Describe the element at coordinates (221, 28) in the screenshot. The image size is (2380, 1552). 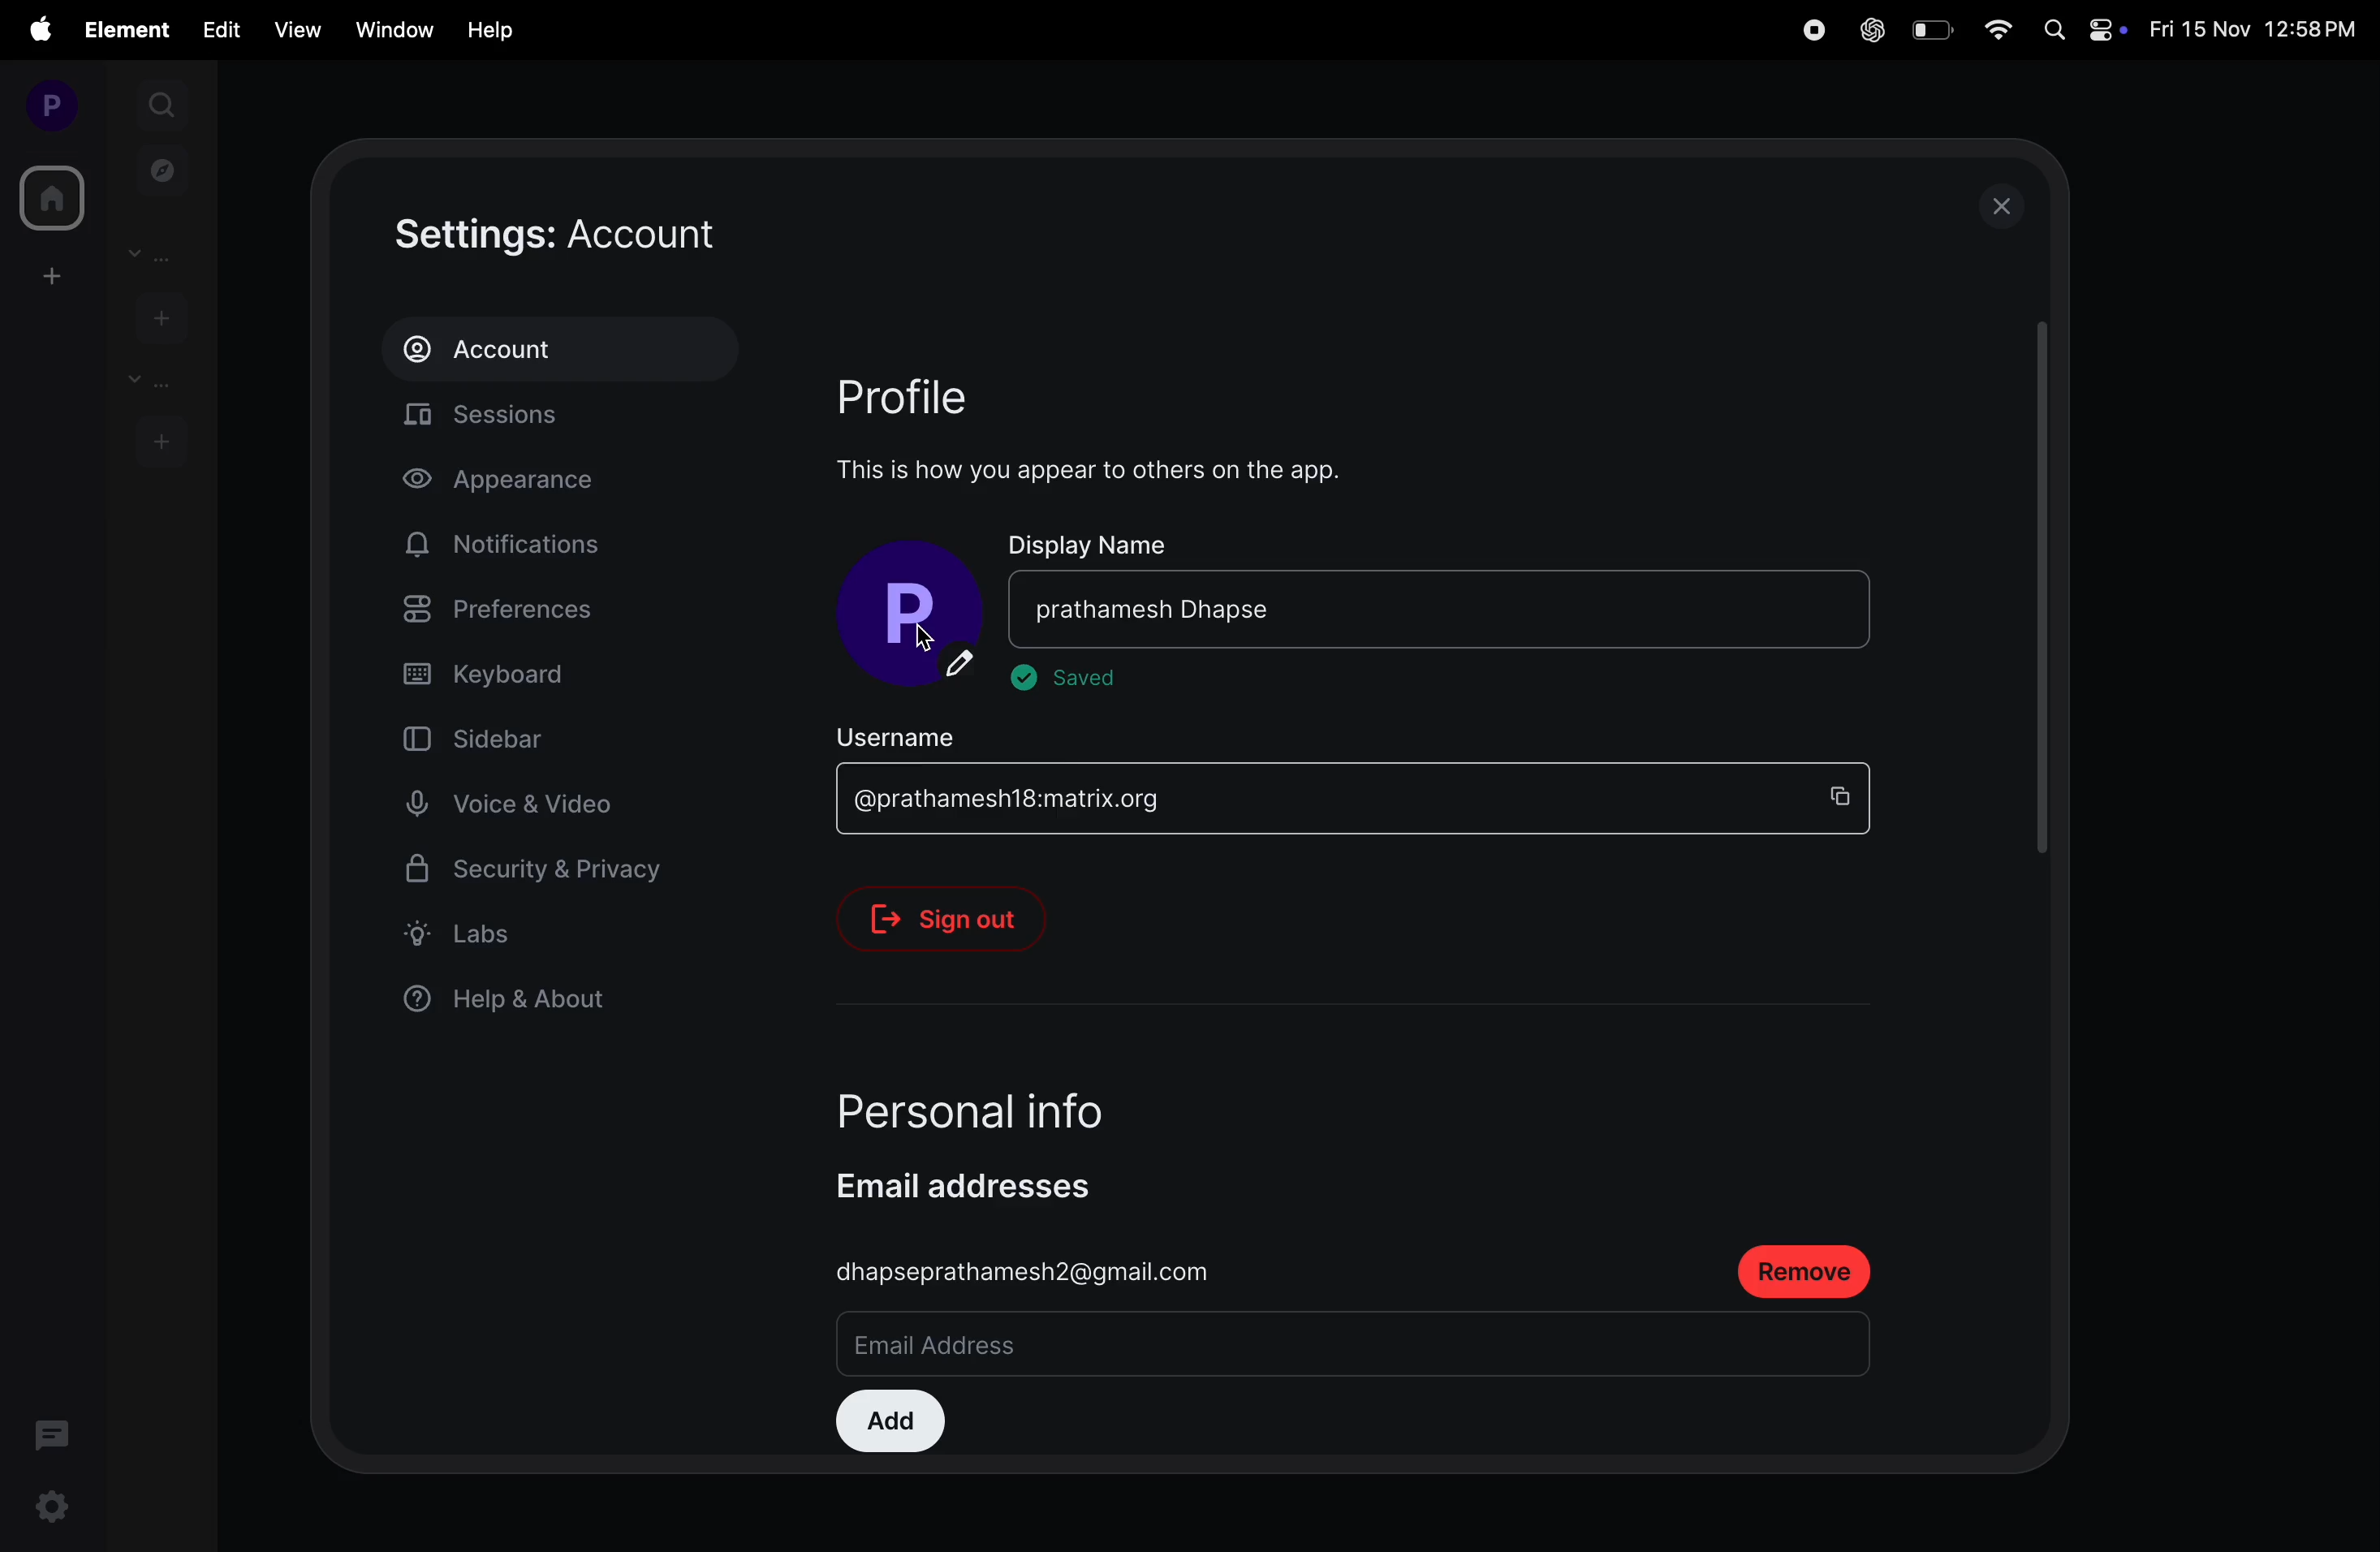
I see `edit` at that location.